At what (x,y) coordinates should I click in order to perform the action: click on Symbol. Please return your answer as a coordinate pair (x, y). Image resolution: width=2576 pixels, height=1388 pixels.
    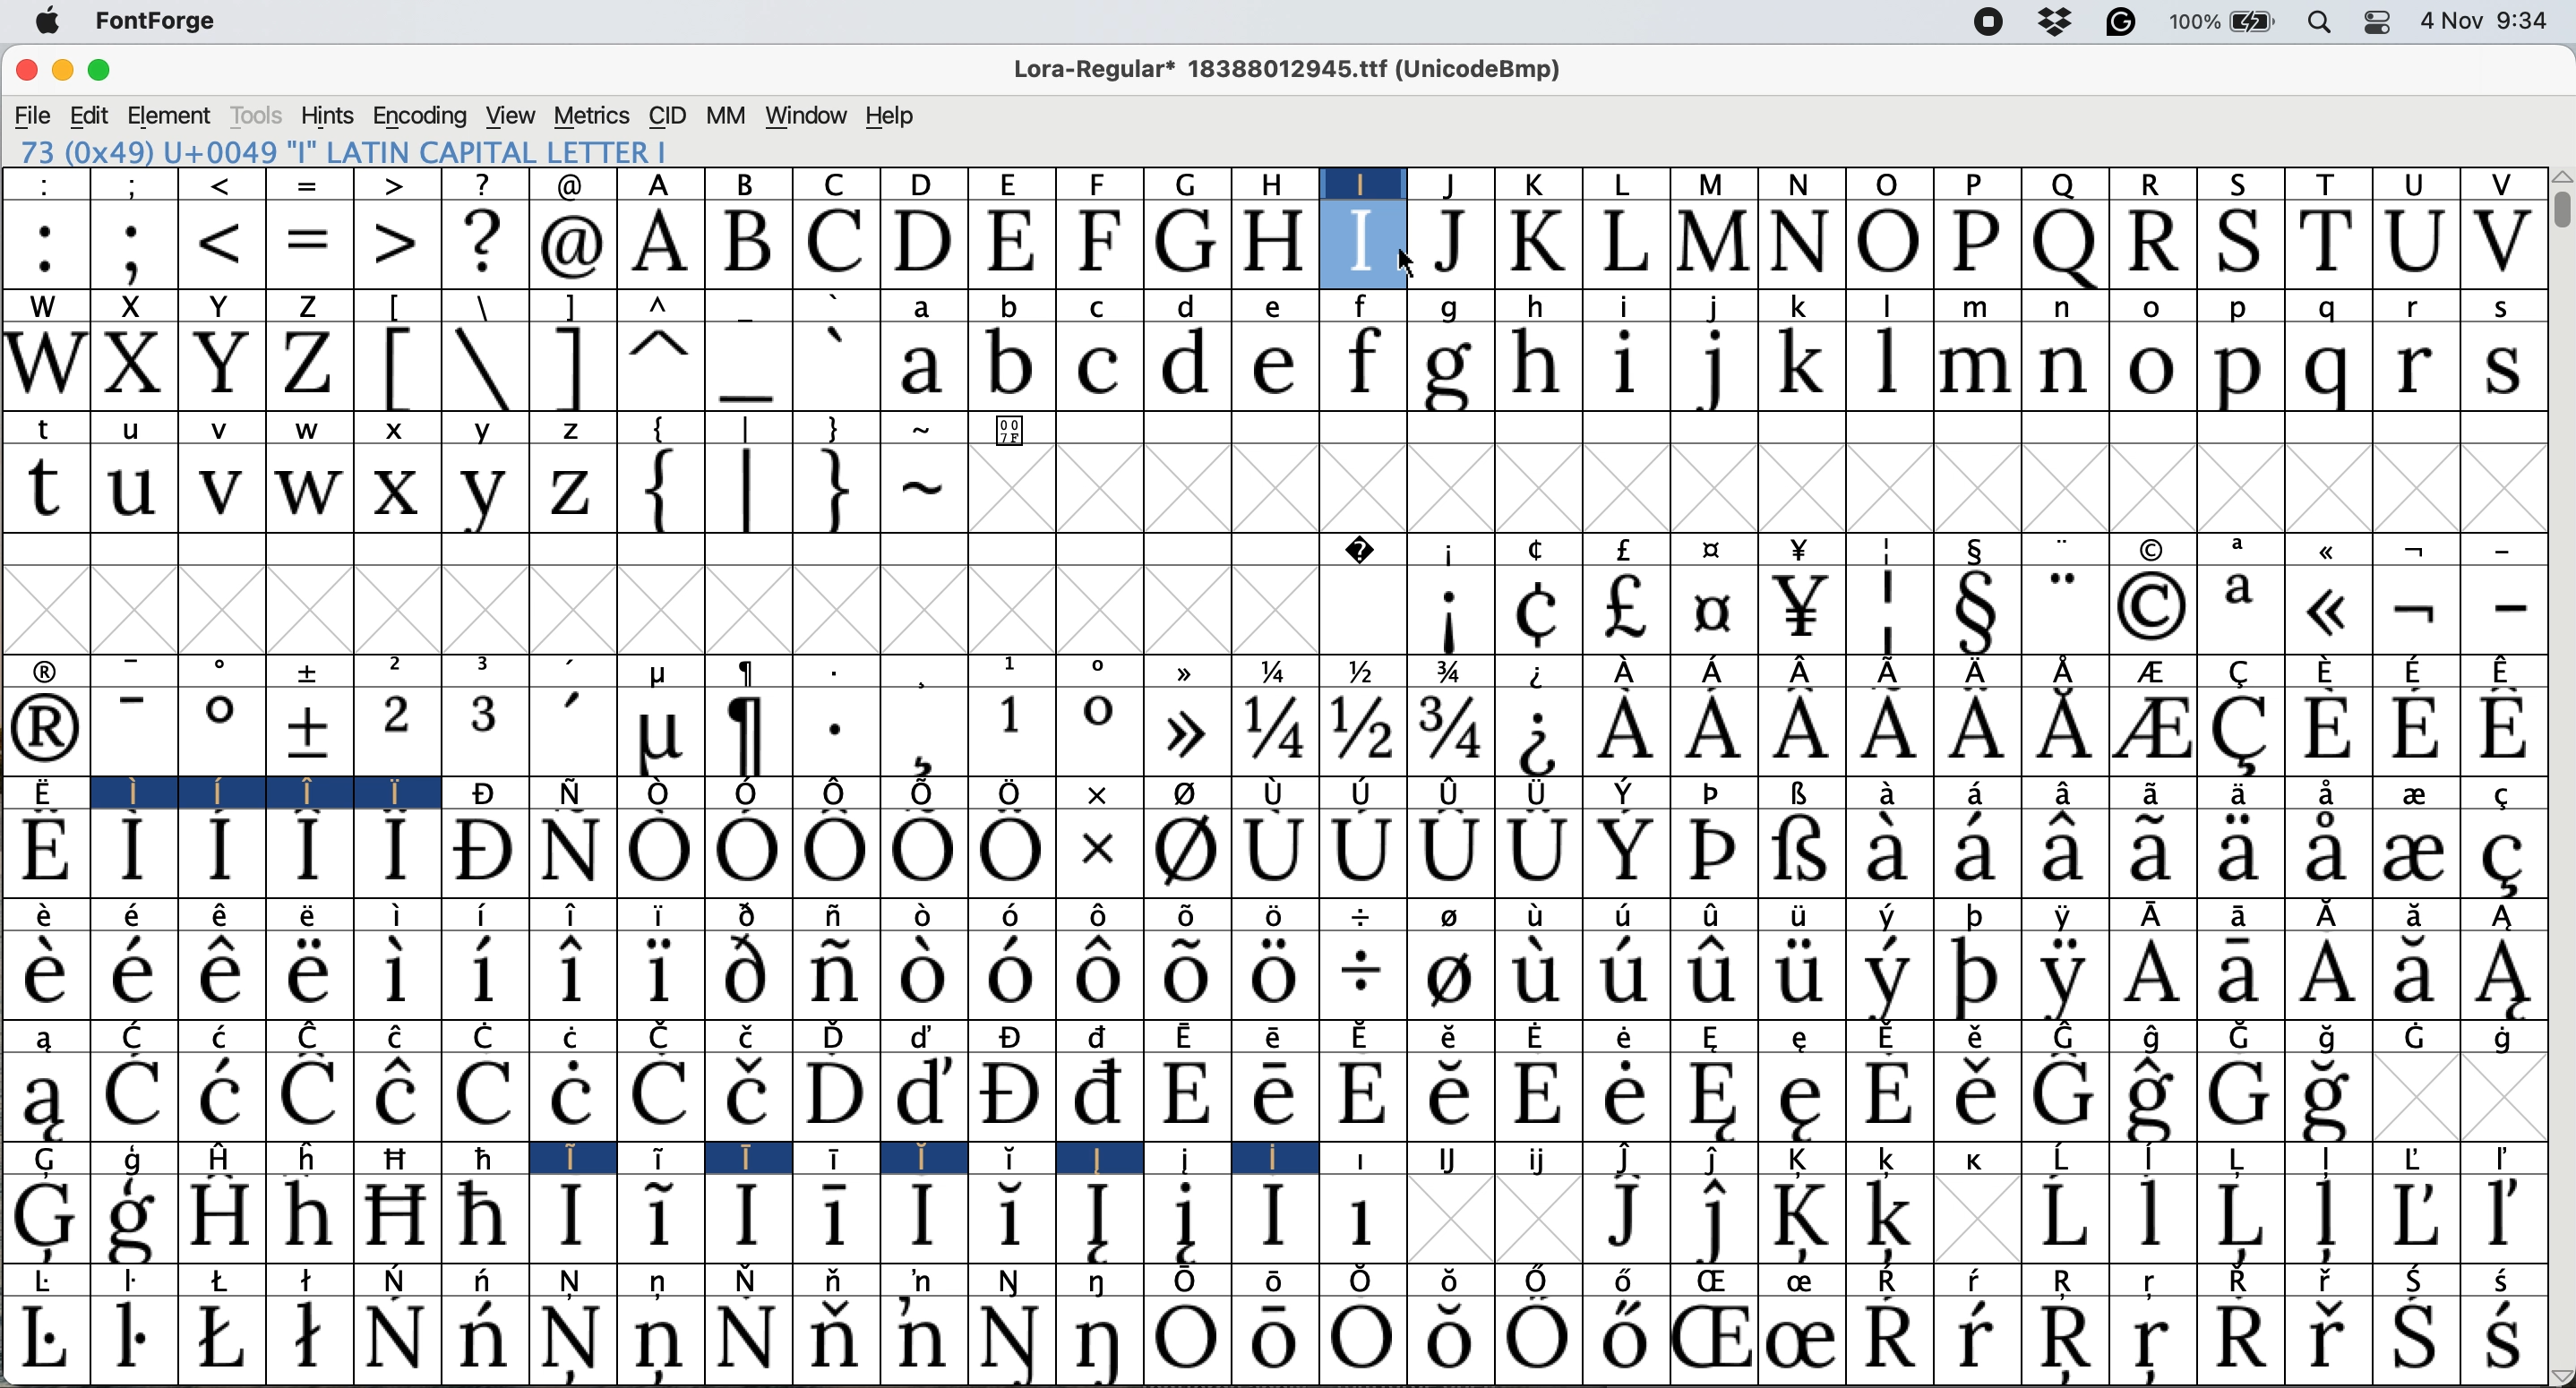
    Looking at the image, I should click on (1097, 917).